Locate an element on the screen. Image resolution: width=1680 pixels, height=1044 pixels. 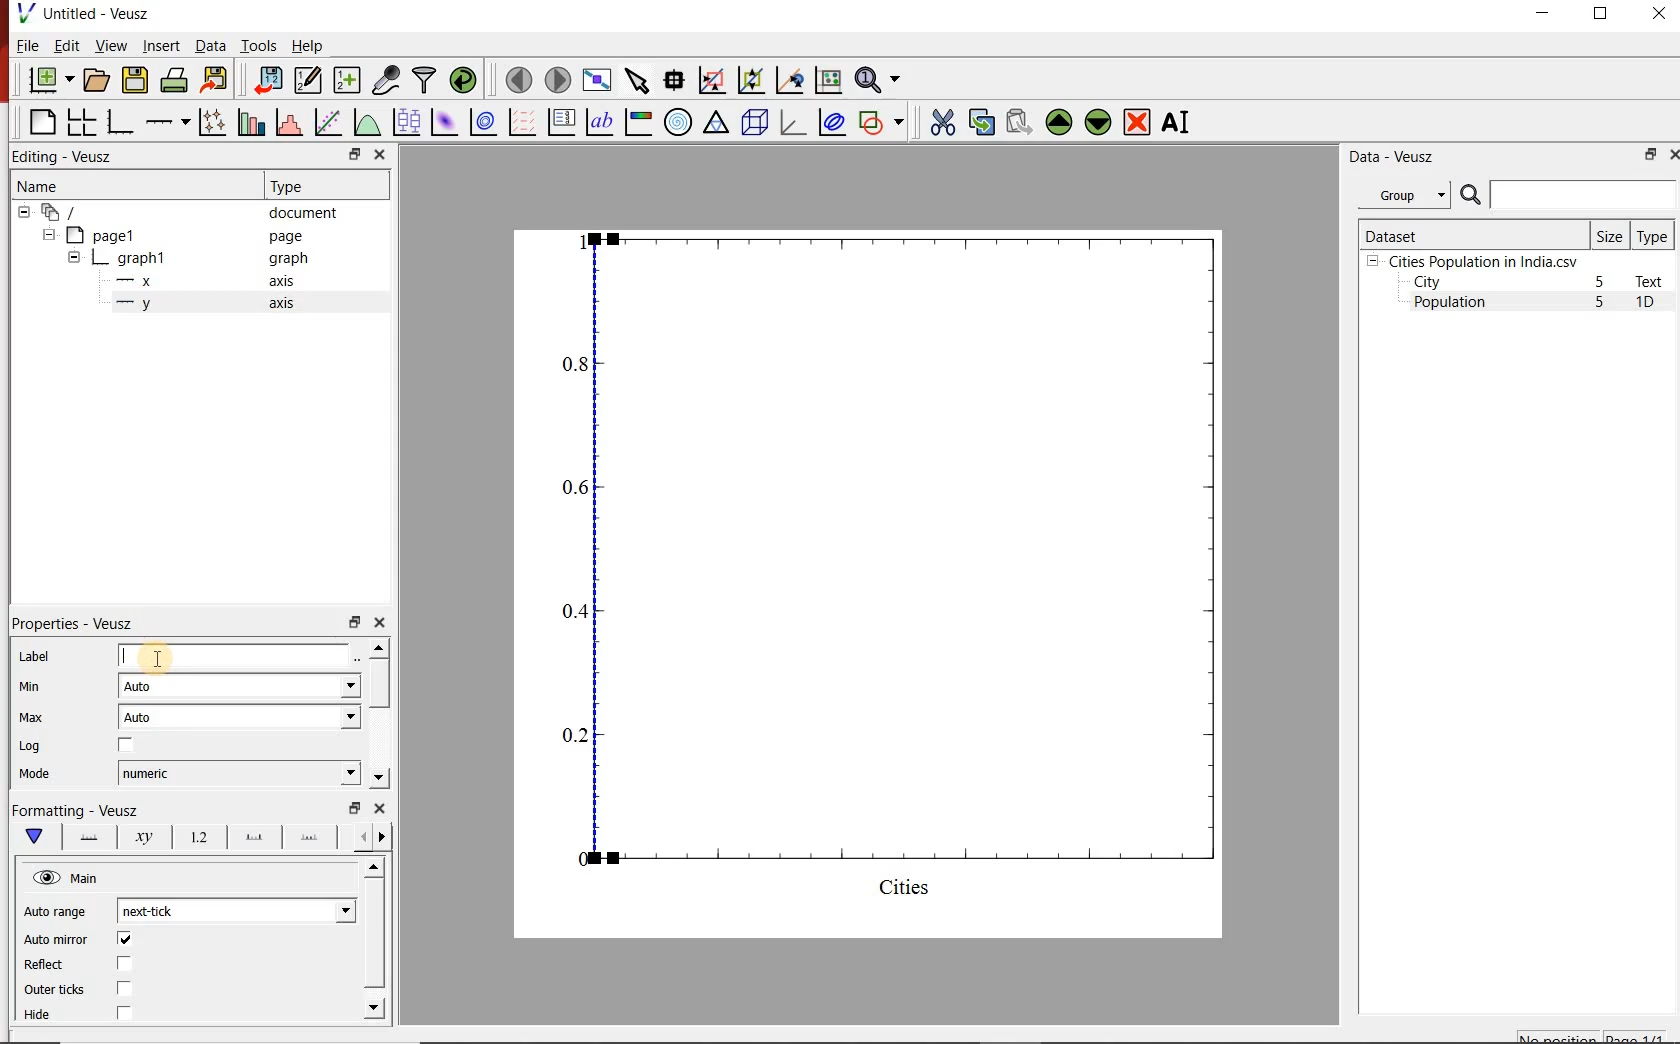
plot a 2d dataset as contours is located at coordinates (481, 121).